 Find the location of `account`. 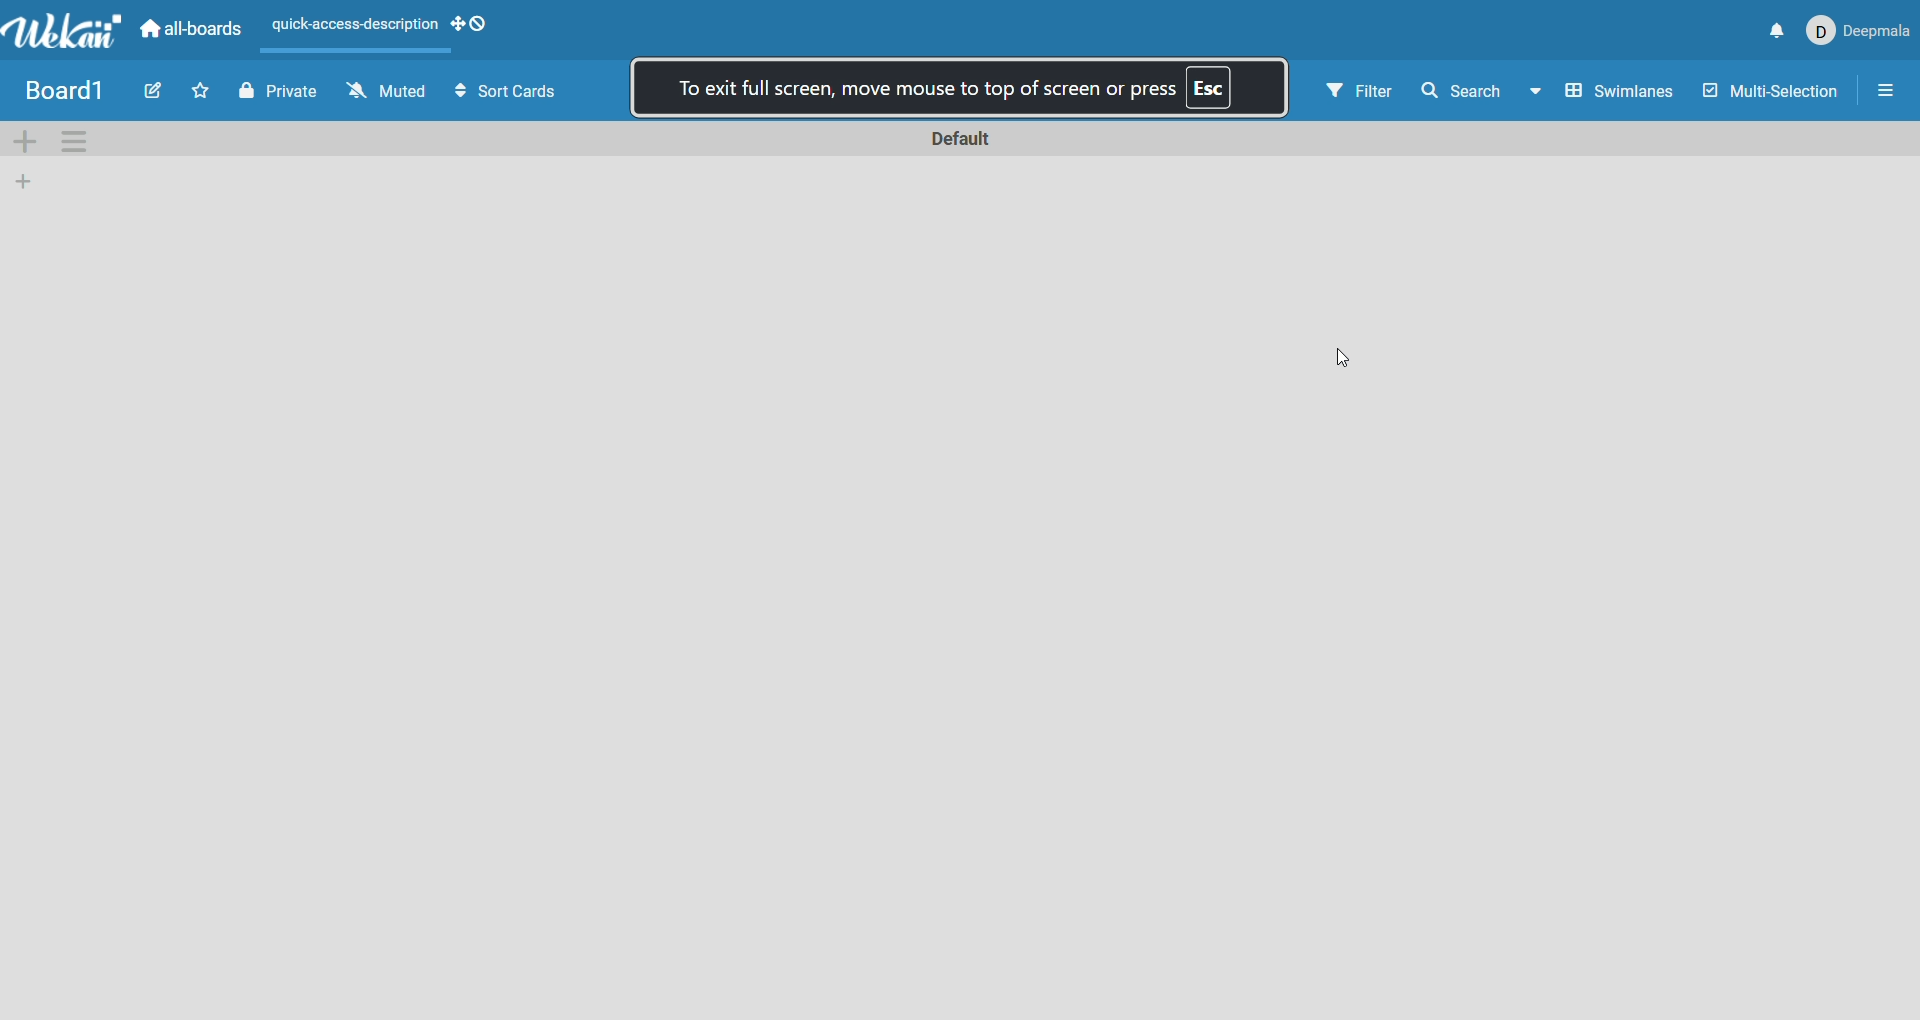

account is located at coordinates (1859, 31).